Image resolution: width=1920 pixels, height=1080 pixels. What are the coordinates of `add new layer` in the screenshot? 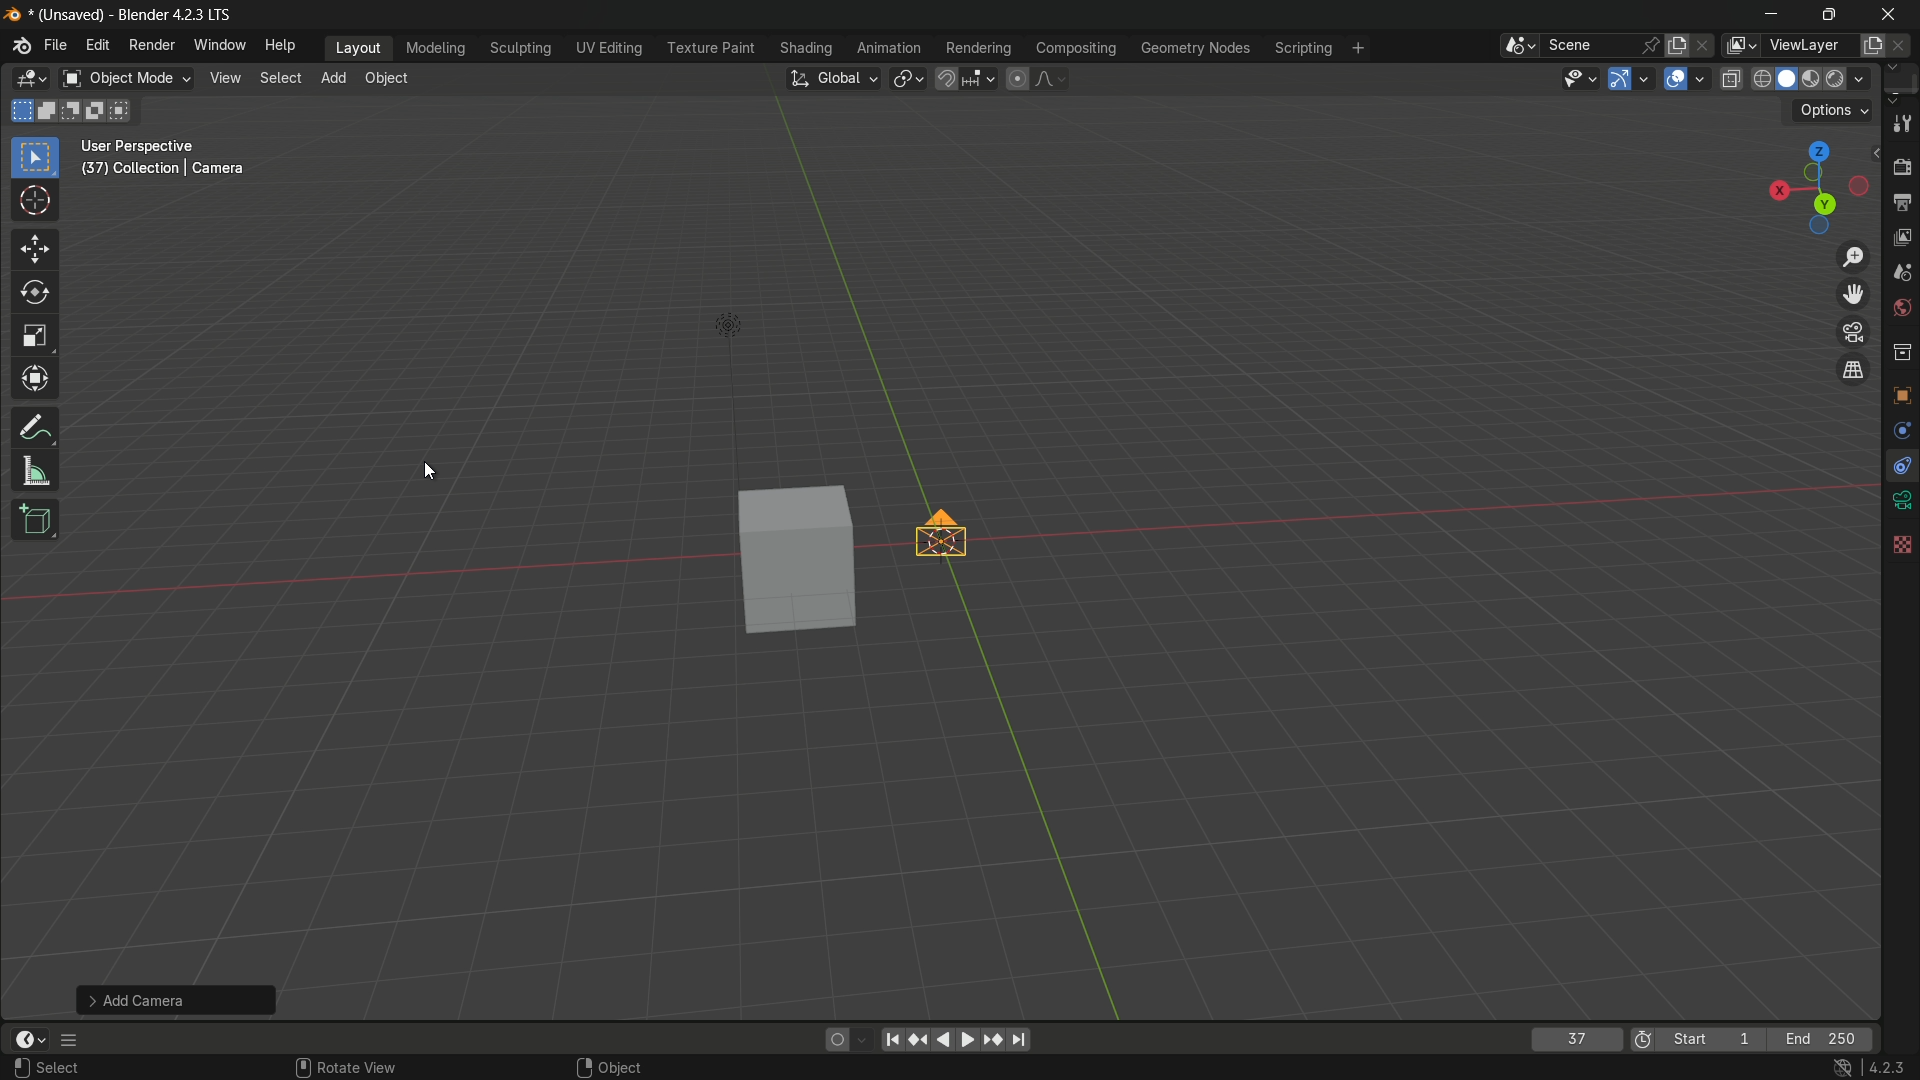 It's located at (1873, 45).